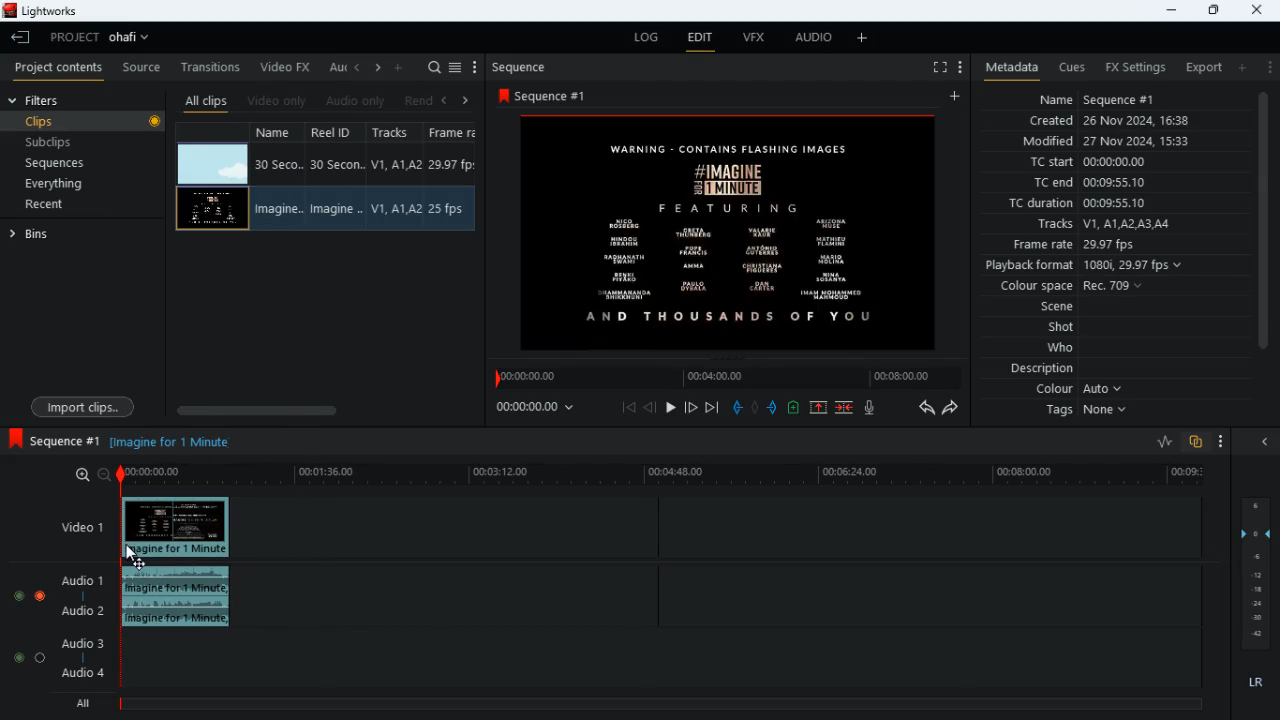 This screenshot has width=1280, height=720. I want to click on video fx, so click(288, 67).